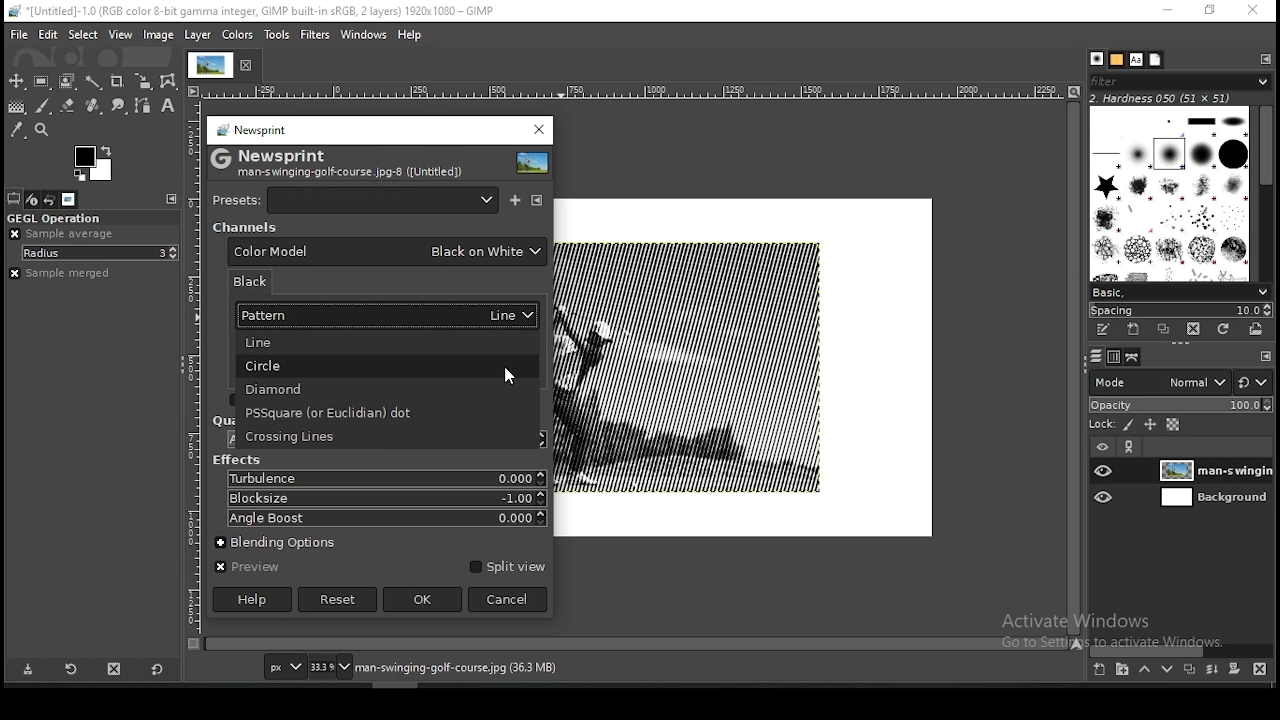 This screenshot has height=720, width=1280. Describe the element at coordinates (386, 479) in the screenshot. I see `turbulence` at that location.